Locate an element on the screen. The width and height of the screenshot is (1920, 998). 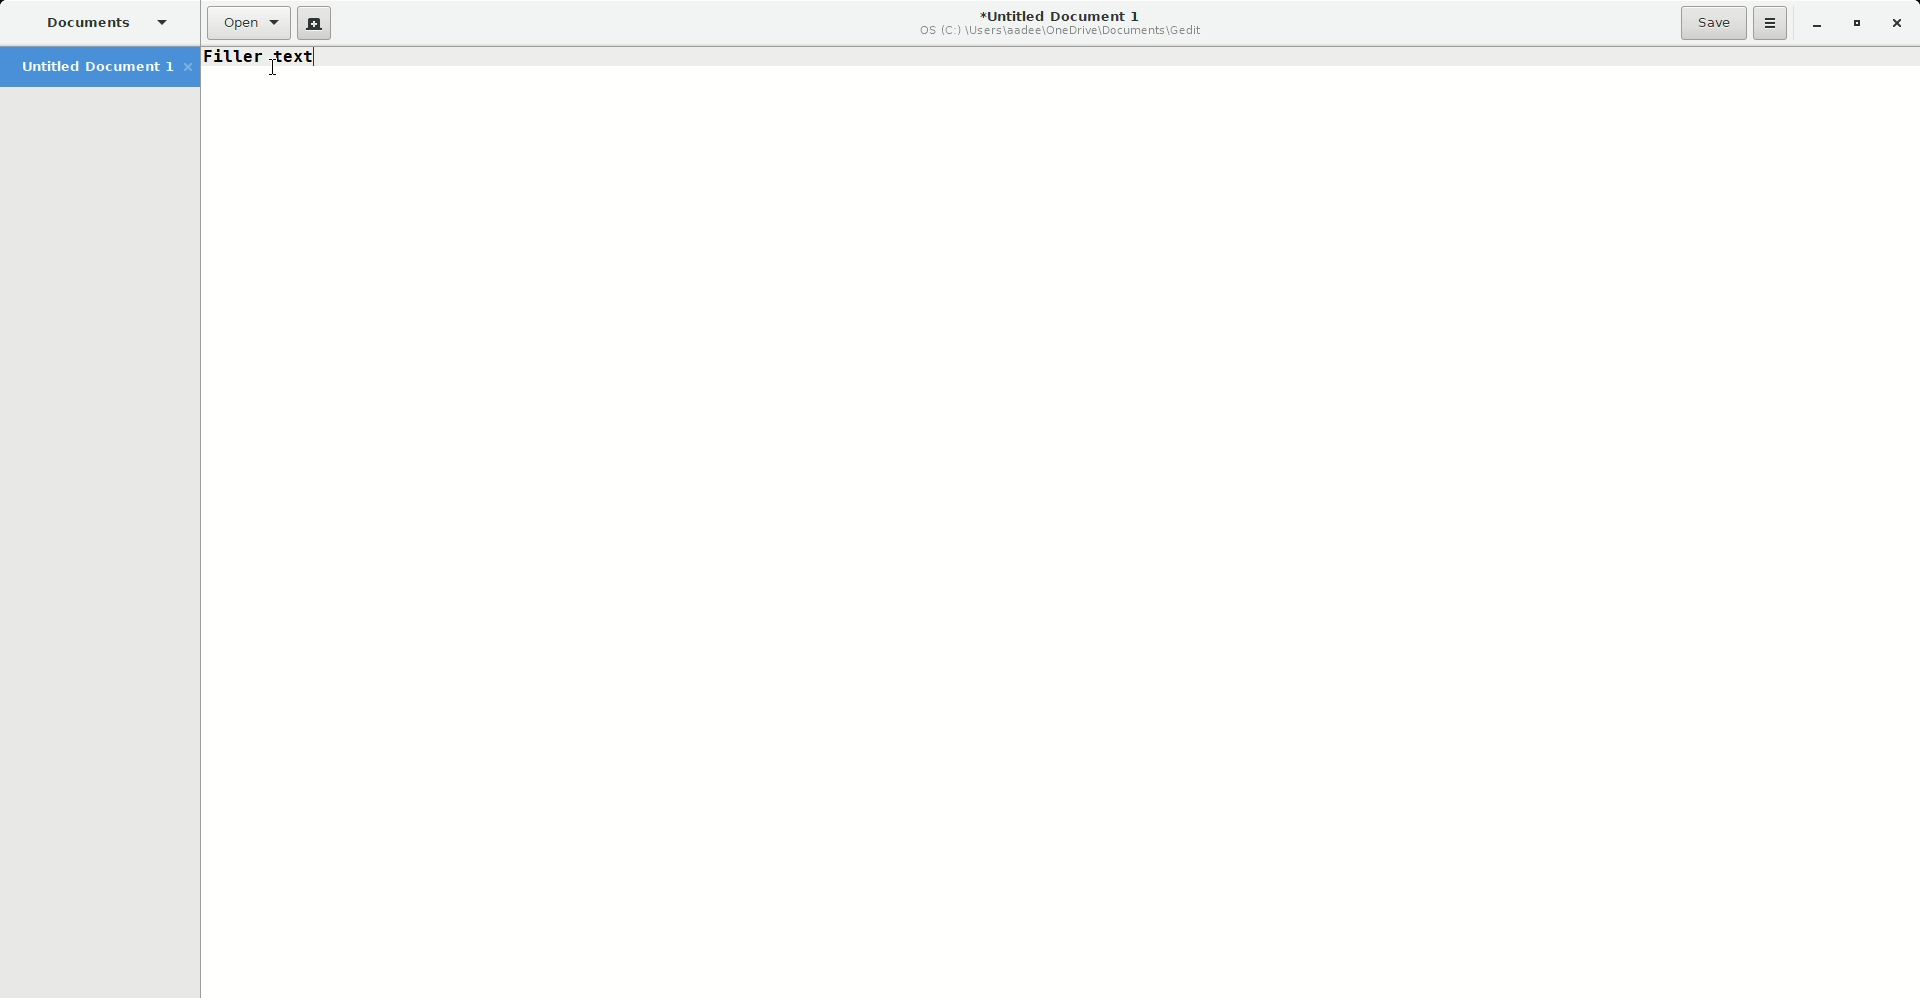
Filler text is located at coordinates (258, 56).